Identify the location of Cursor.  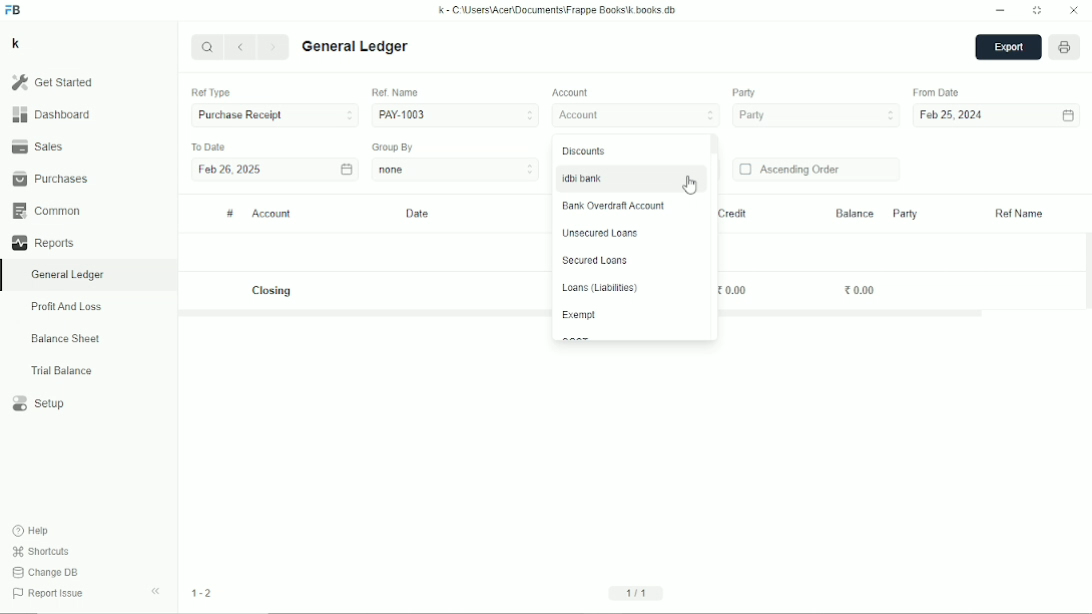
(691, 185).